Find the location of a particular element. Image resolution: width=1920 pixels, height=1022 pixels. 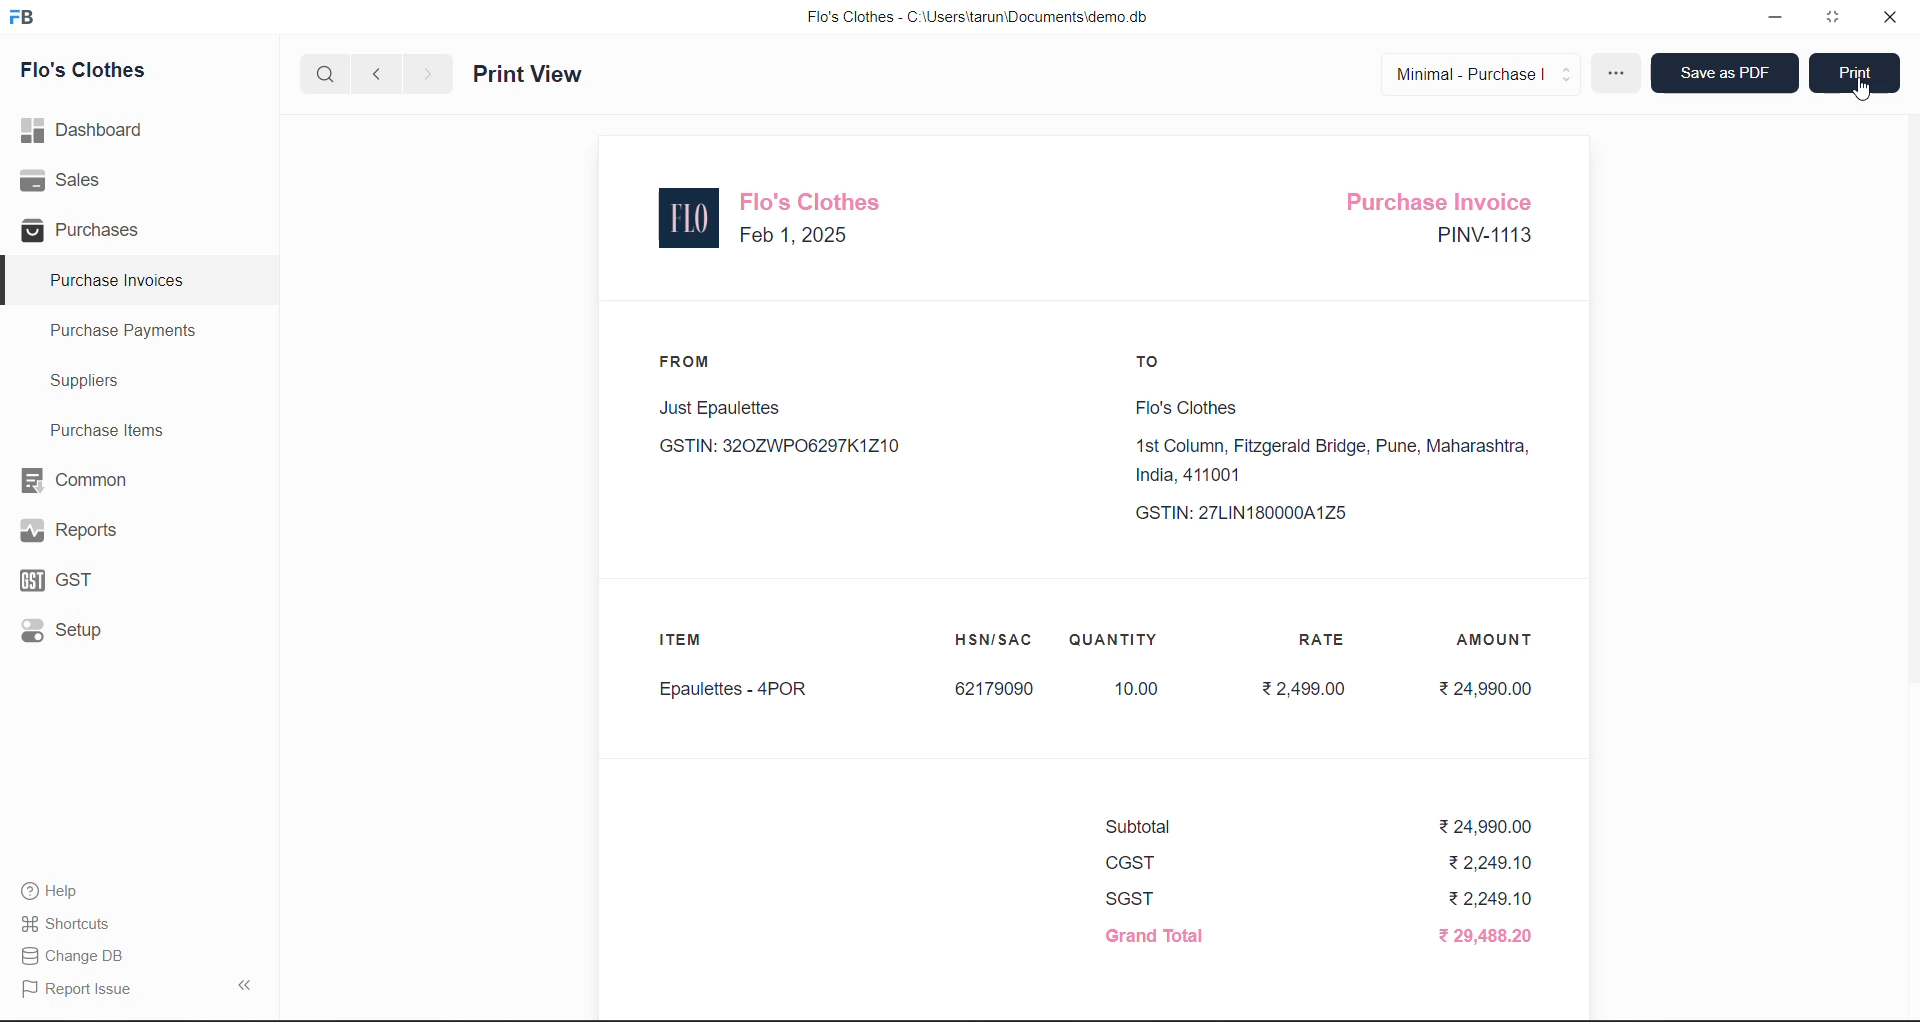

collapse is located at coordinates (251, 986).